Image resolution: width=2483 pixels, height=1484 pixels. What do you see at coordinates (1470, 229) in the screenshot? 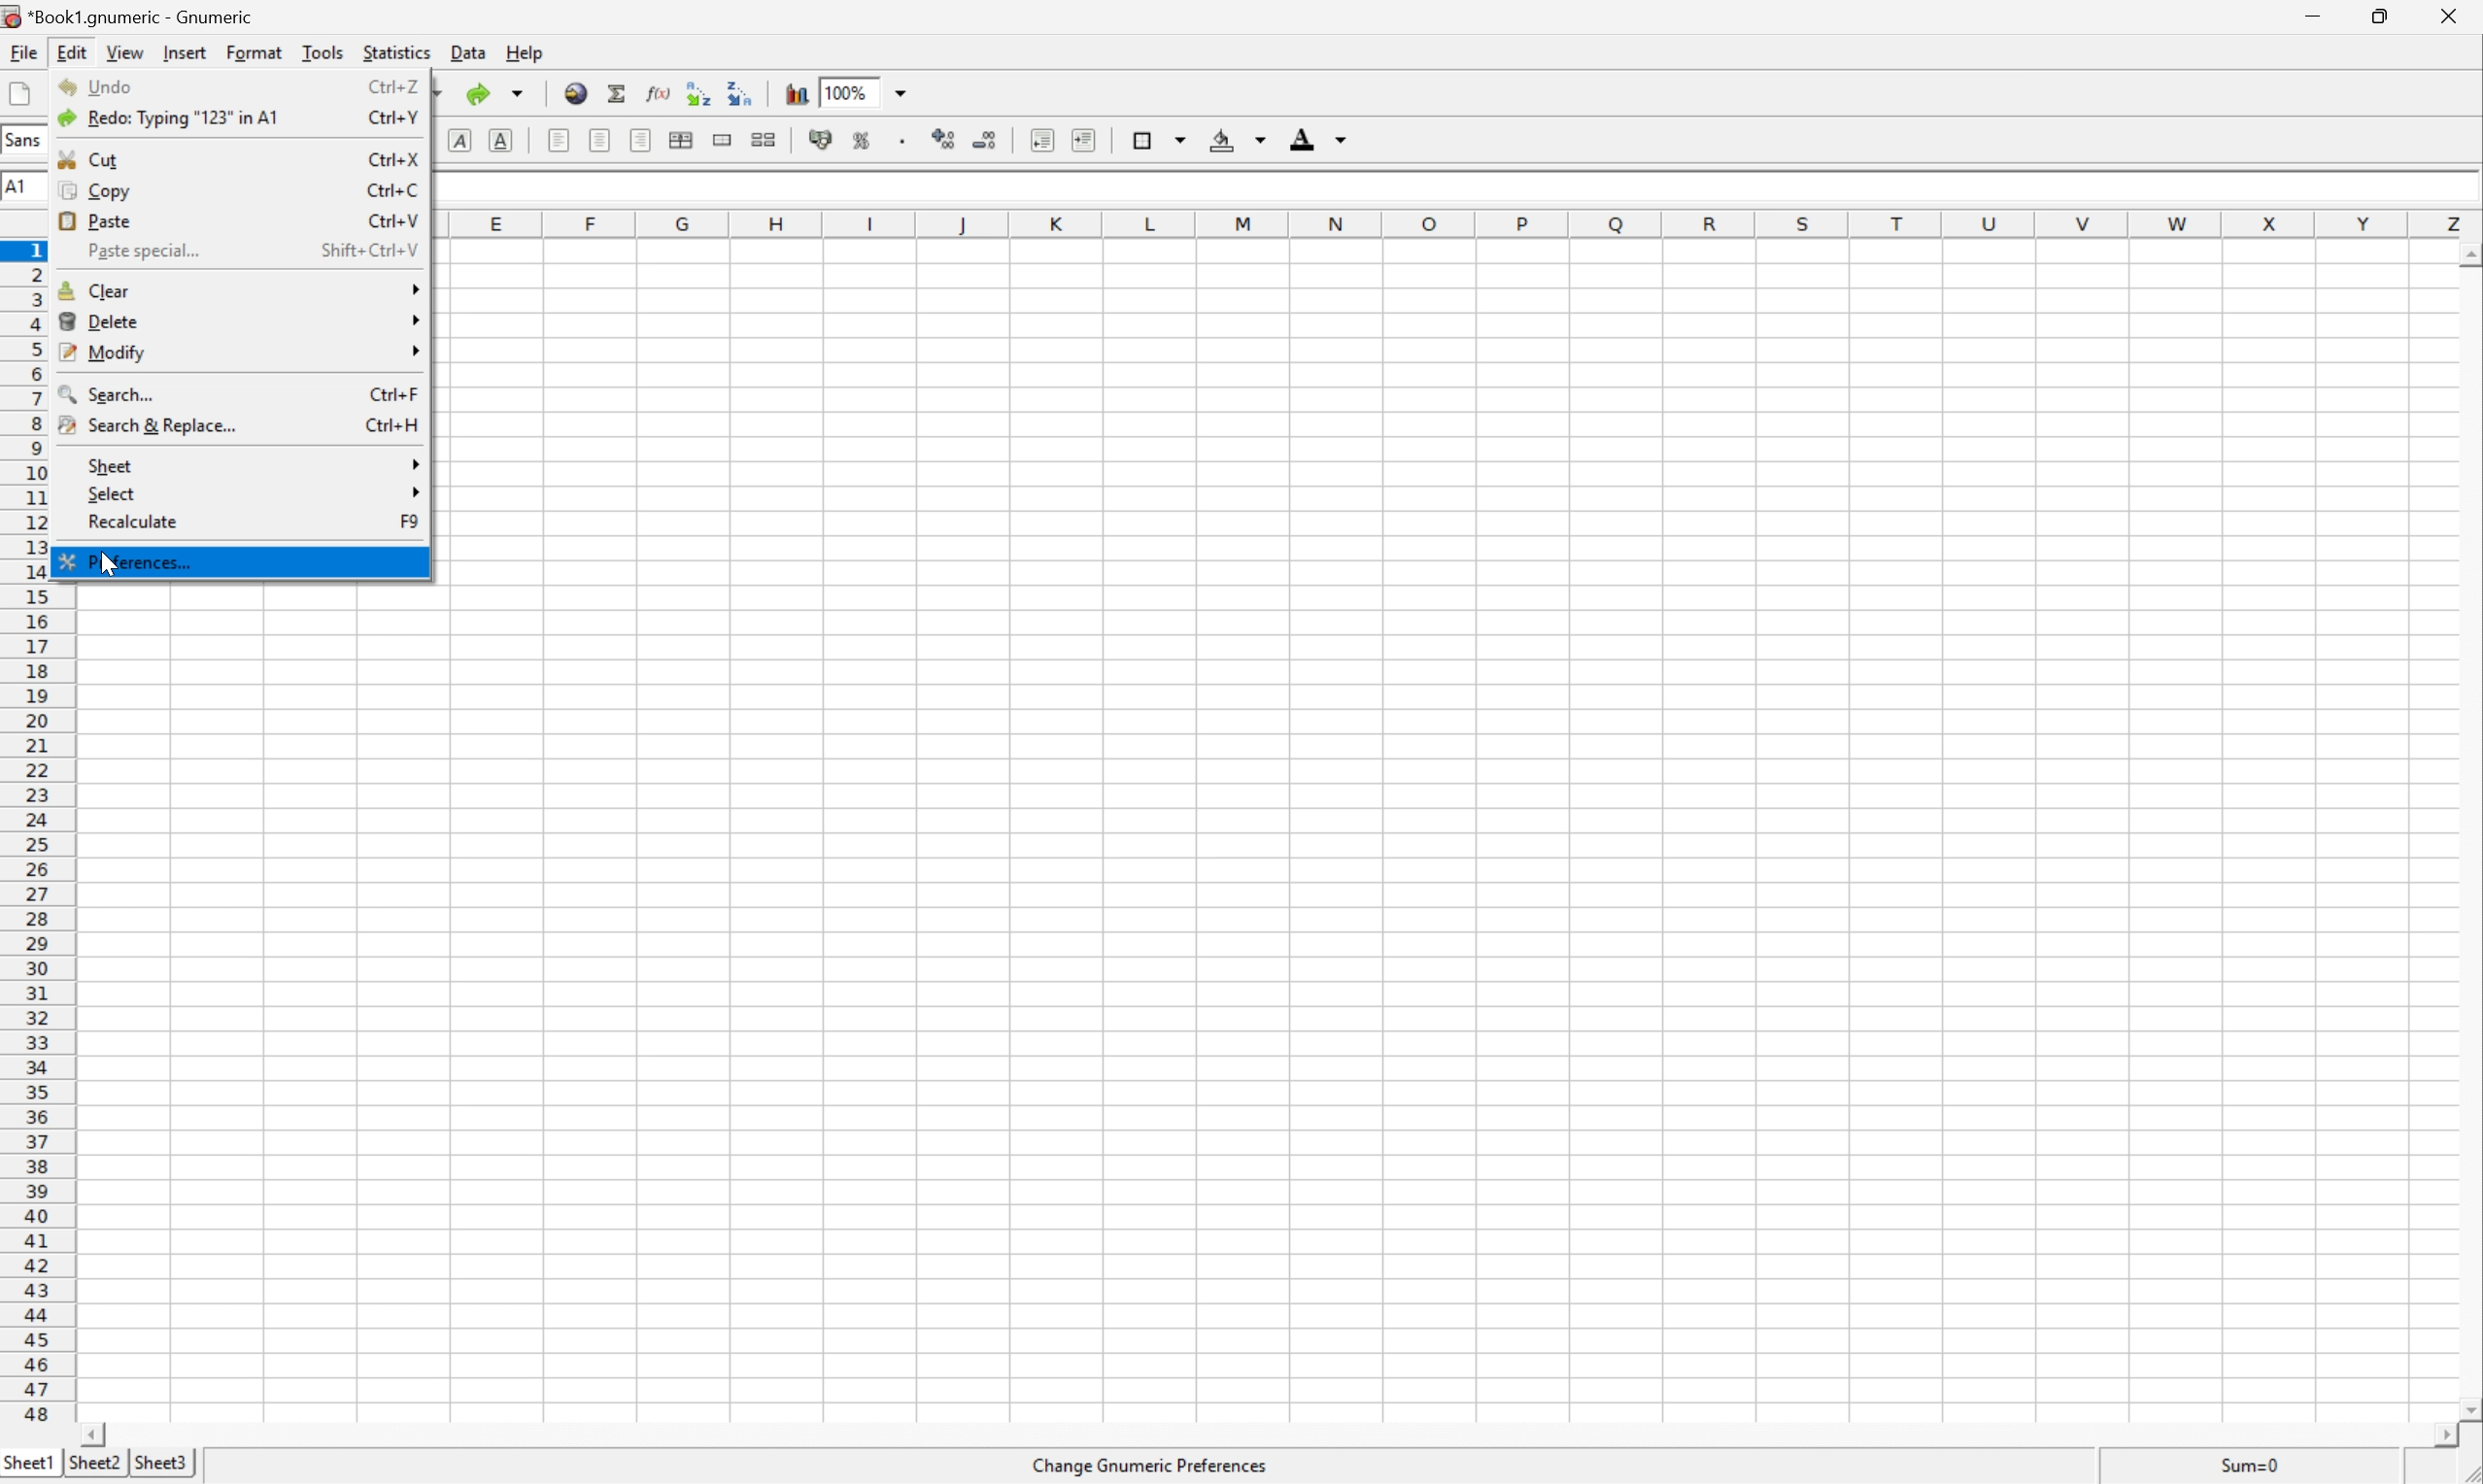
I see `column names` at bounding box center [1470, 229].